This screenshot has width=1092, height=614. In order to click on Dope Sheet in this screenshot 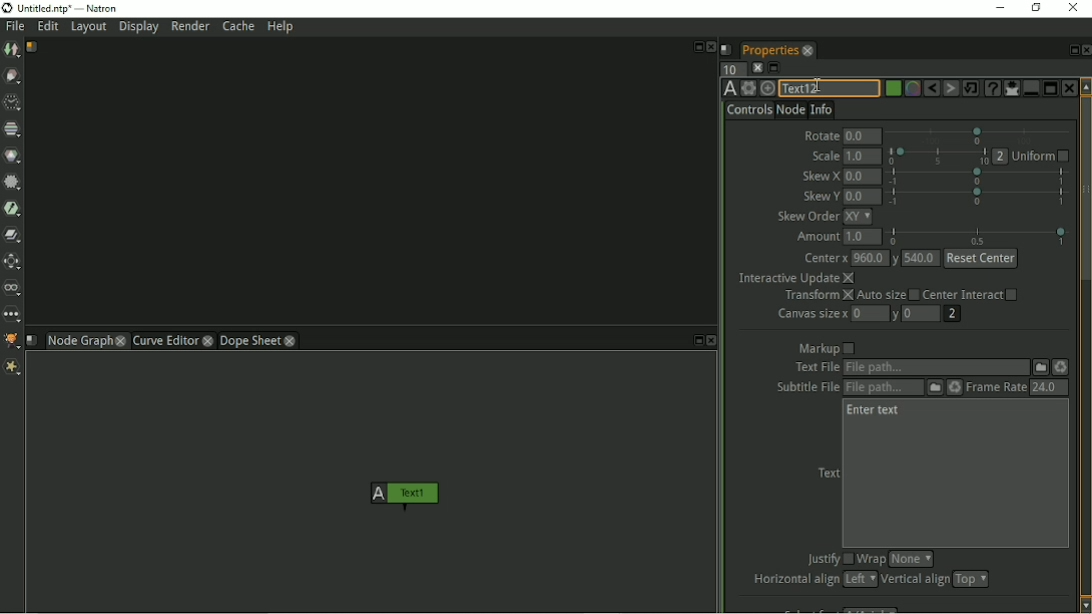, I will do `click(250, 340)`.